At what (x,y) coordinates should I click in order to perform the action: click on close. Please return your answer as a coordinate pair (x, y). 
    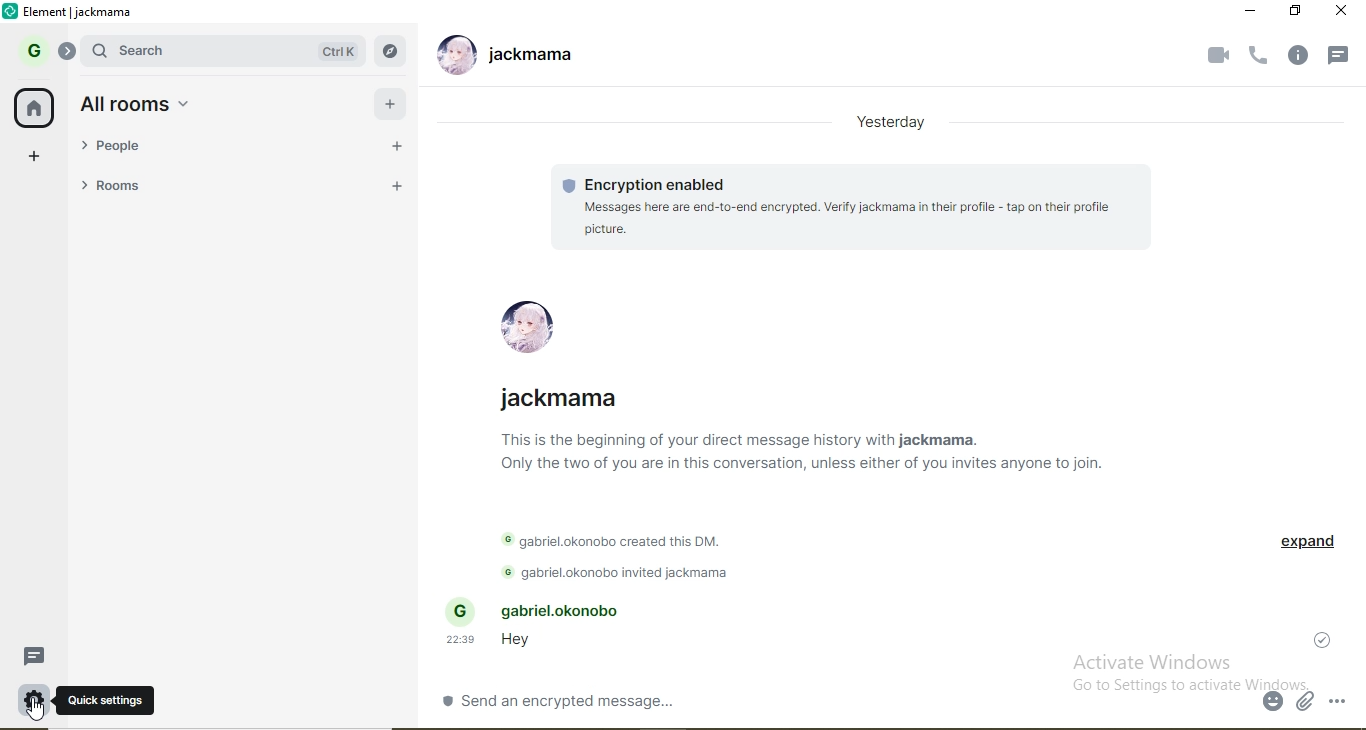
    Looking at the image, I should click on (1343, 14).